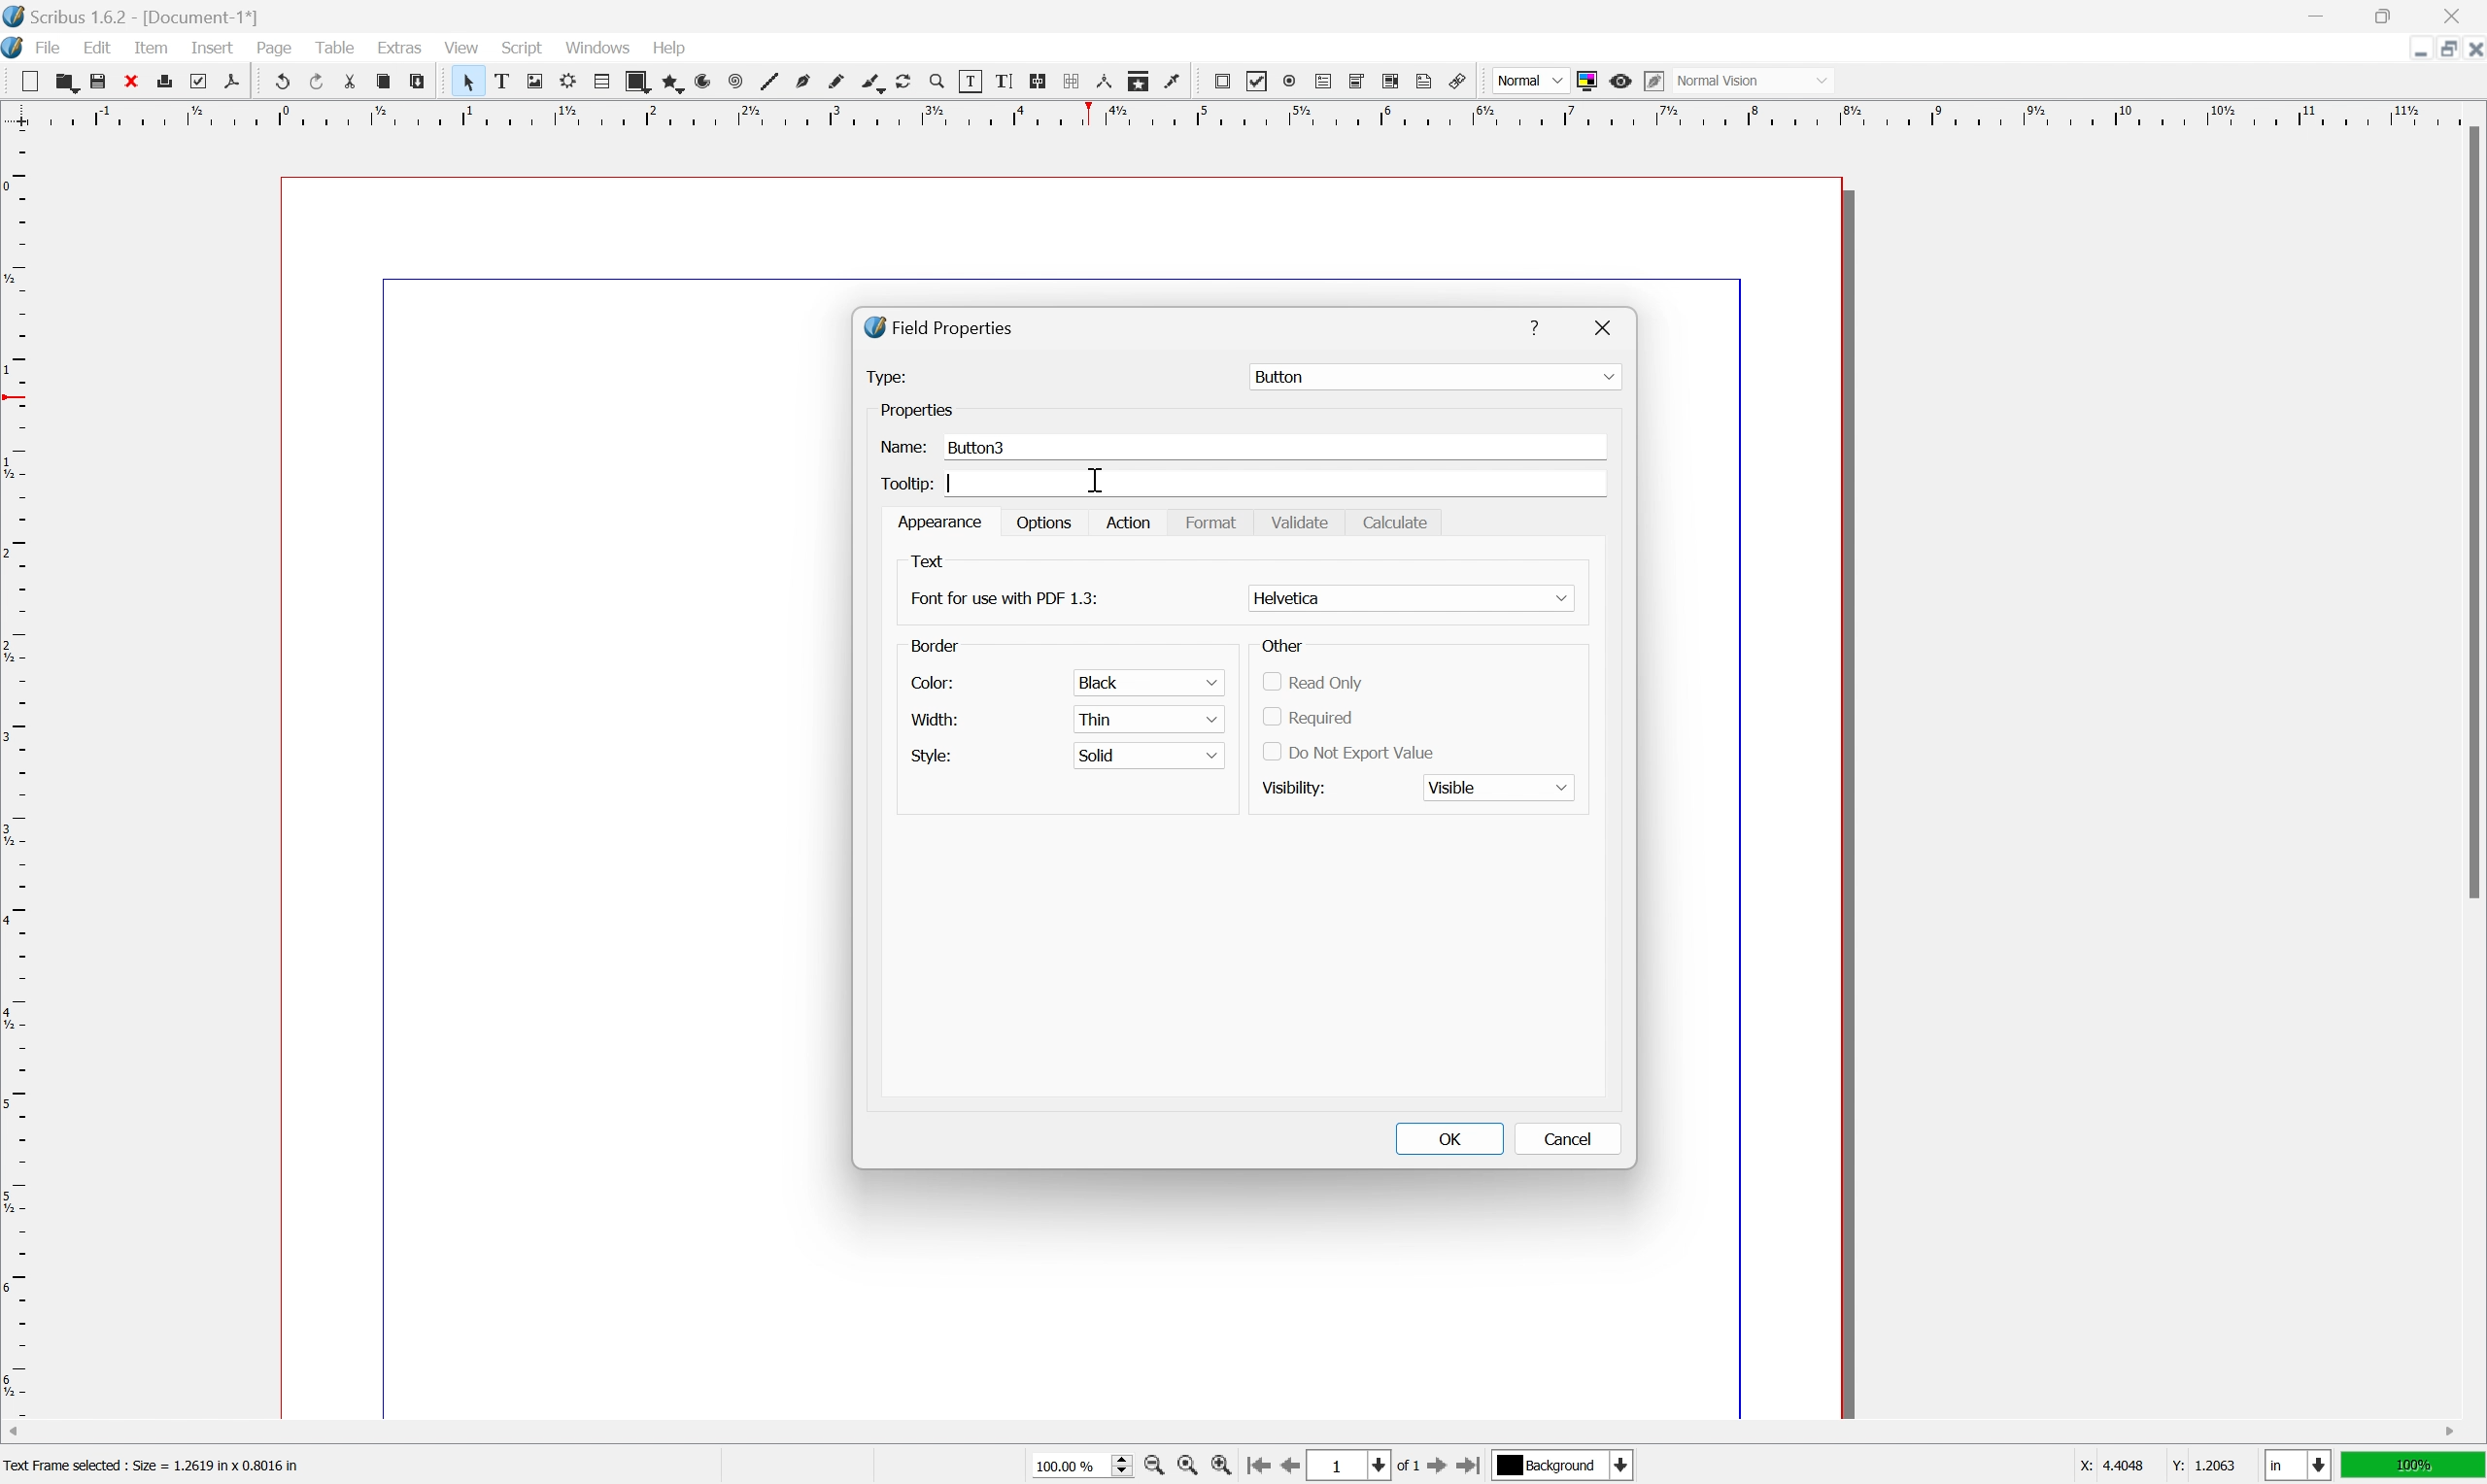  I want to click on Tooltip, so click(906, 481).